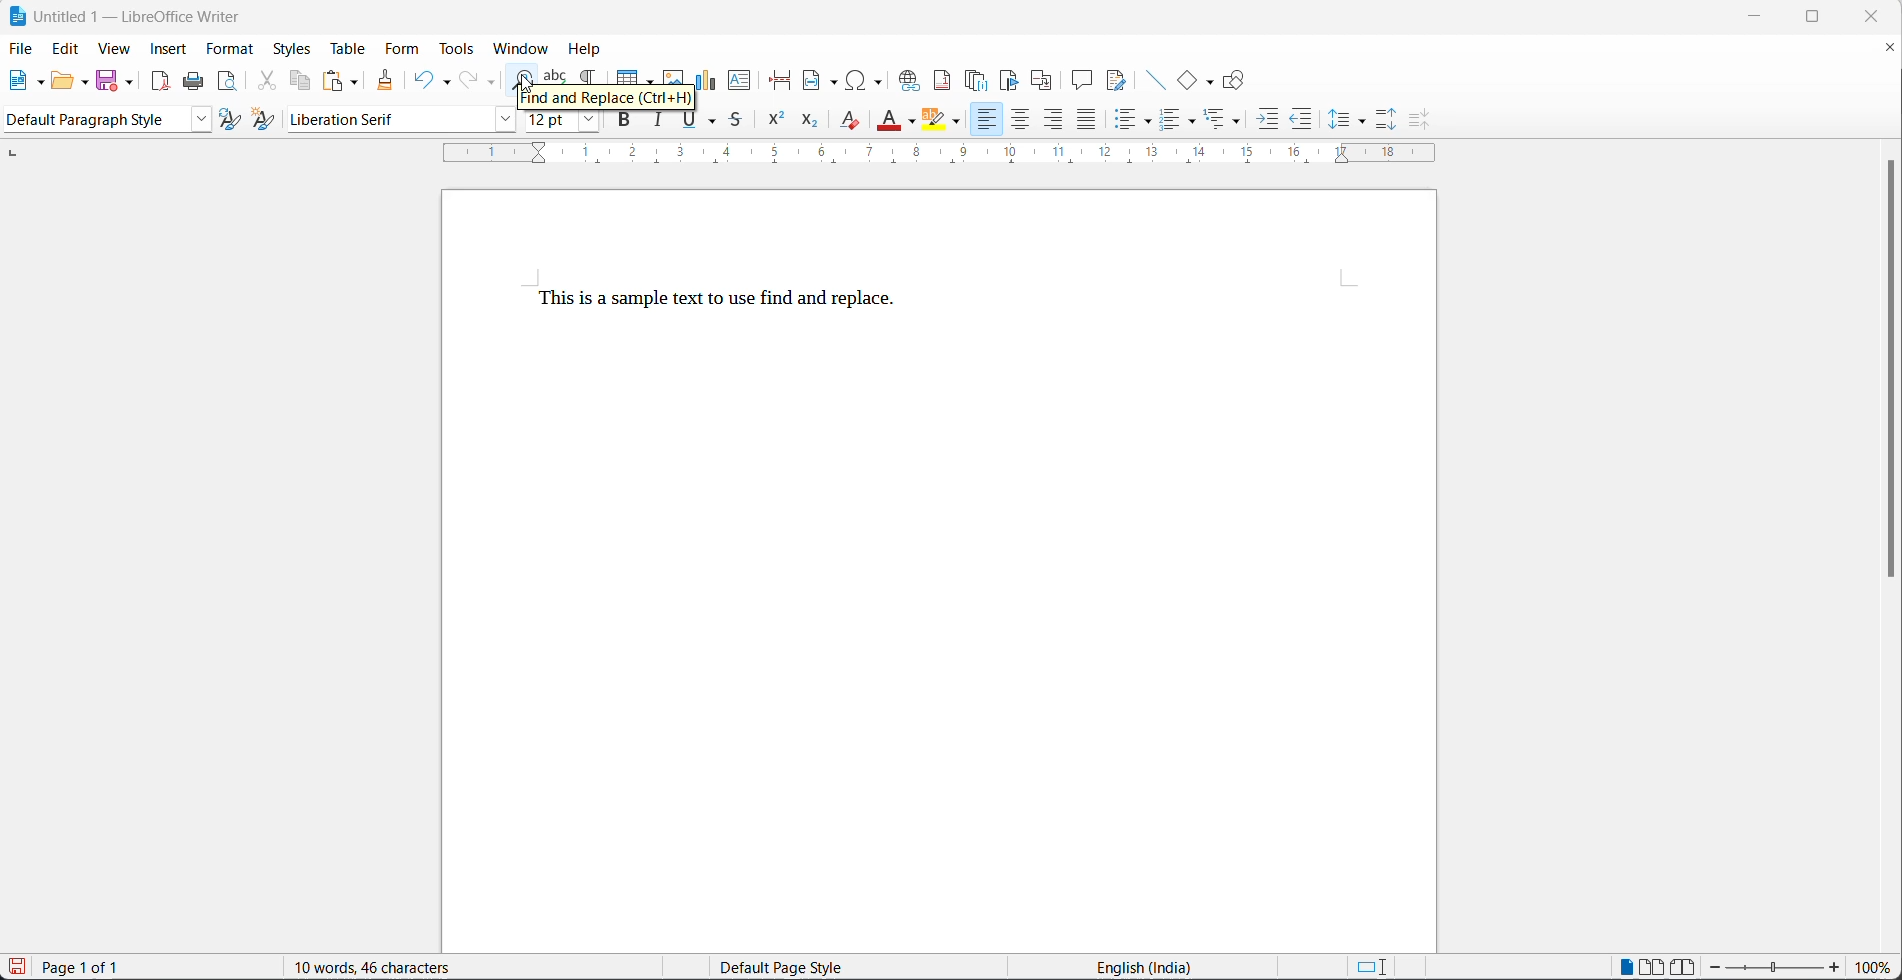 The width and height of the screenshot is (1902, 980). Describe the element at coordinates (445, 80) in the screenshot. I see `undo options` at that location.